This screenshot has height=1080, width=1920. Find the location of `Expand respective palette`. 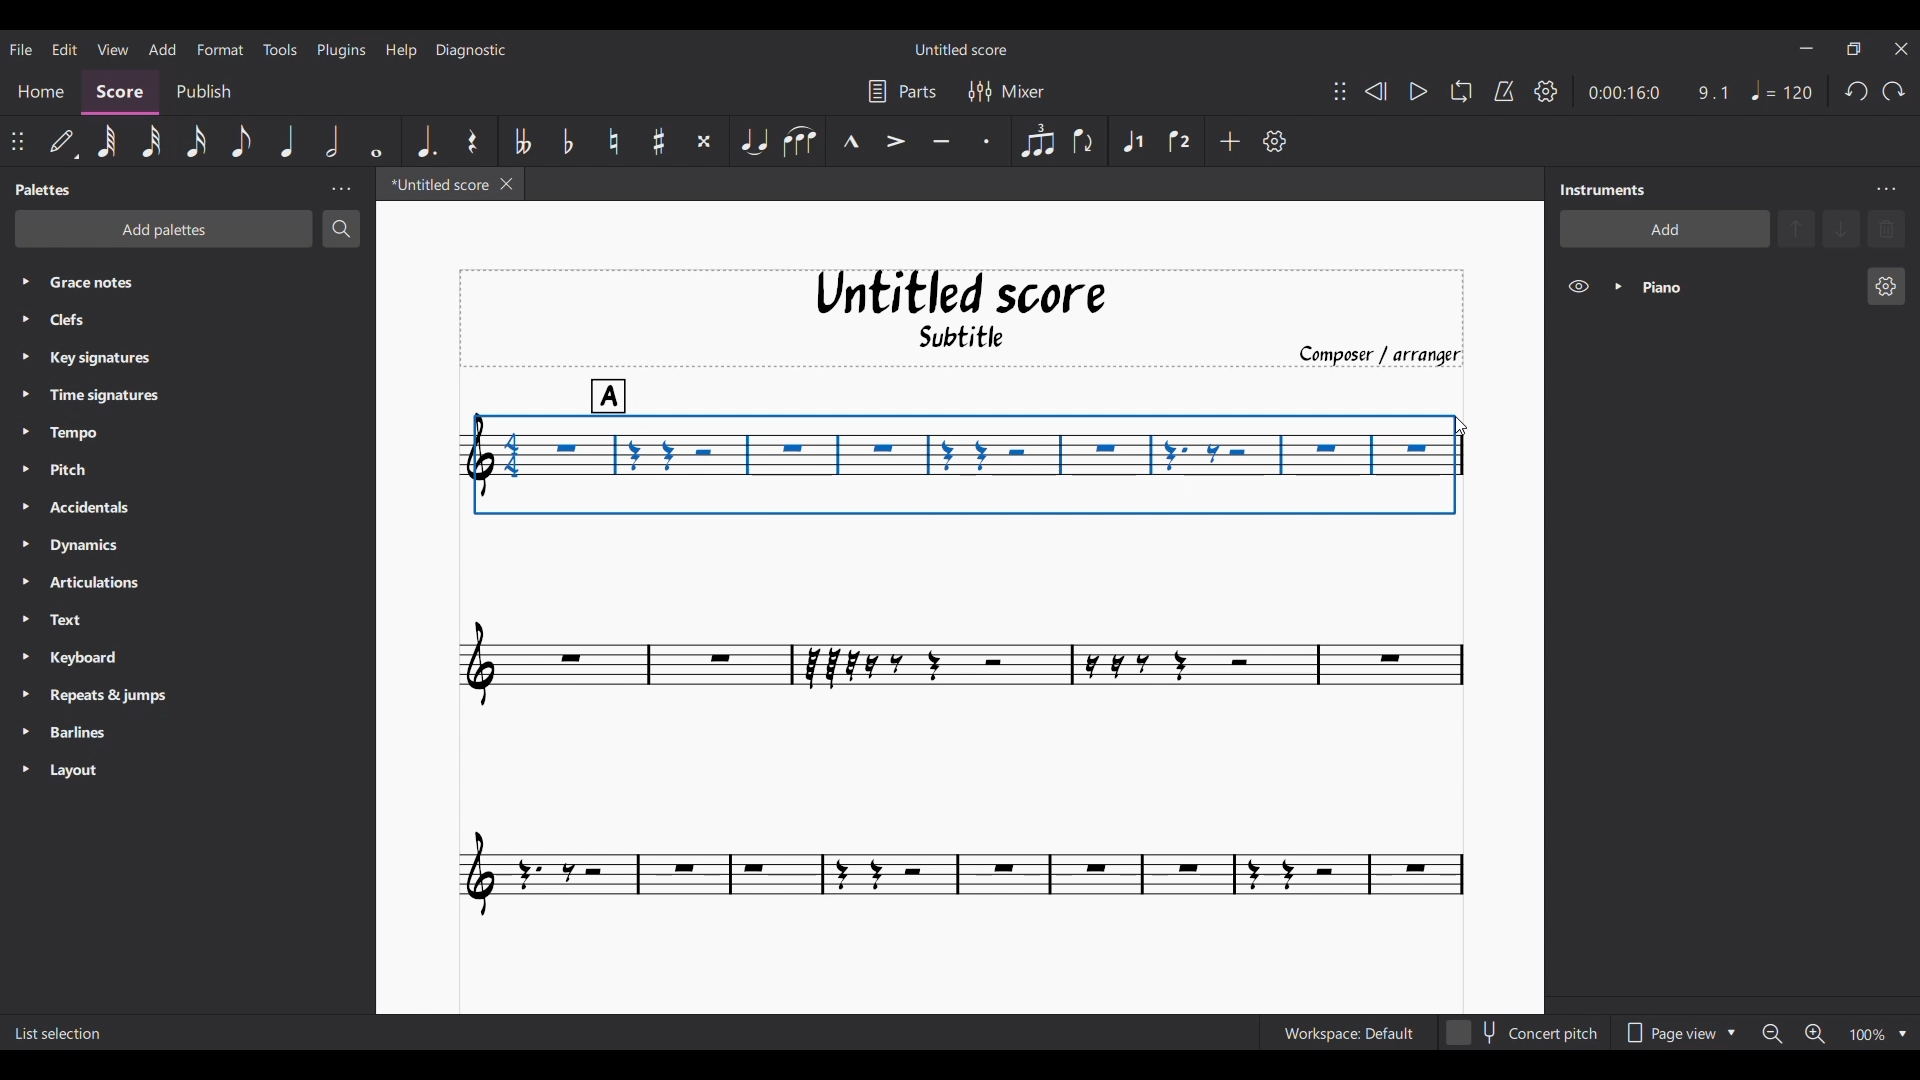

Expand respective palette is located at coordinates (18, 525).